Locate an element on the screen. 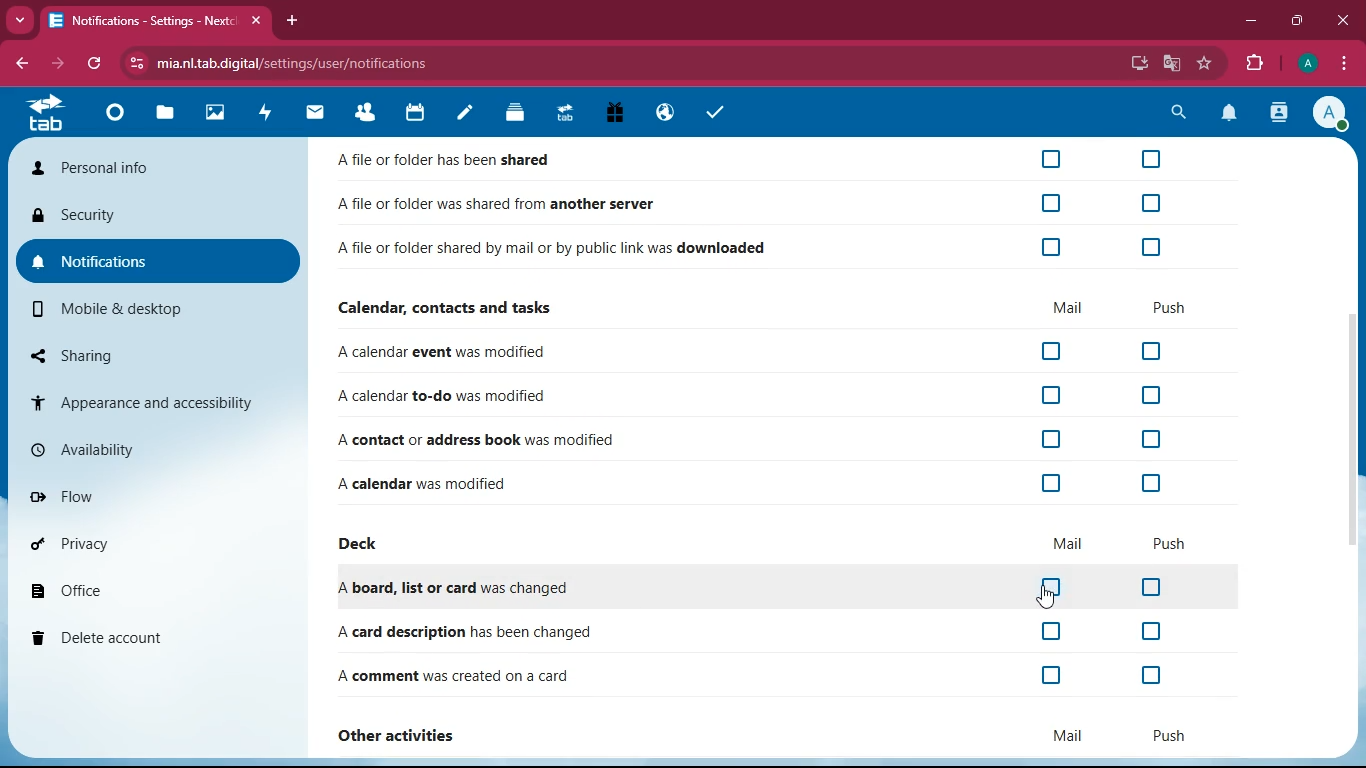  View site information is located at coordinates (135, 63).